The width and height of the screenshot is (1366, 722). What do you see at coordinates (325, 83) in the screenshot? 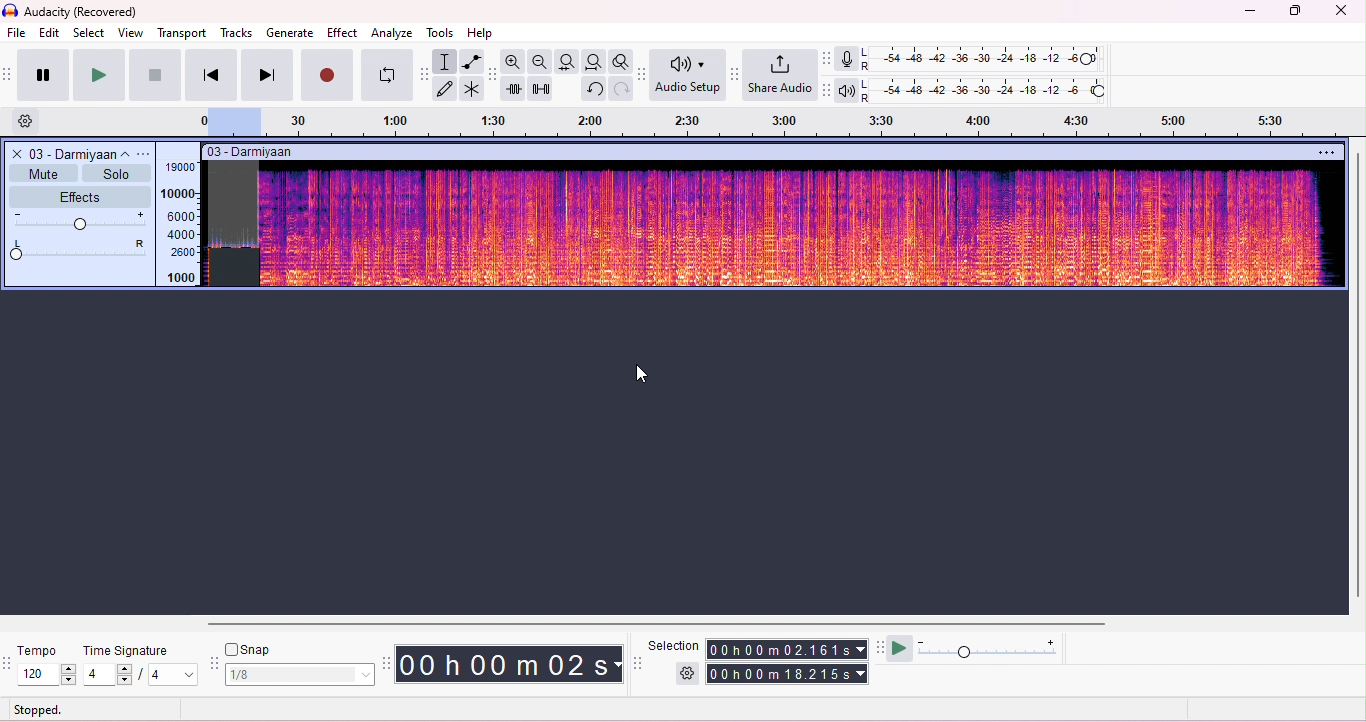
I see `record` at bounding box center [325, 83].